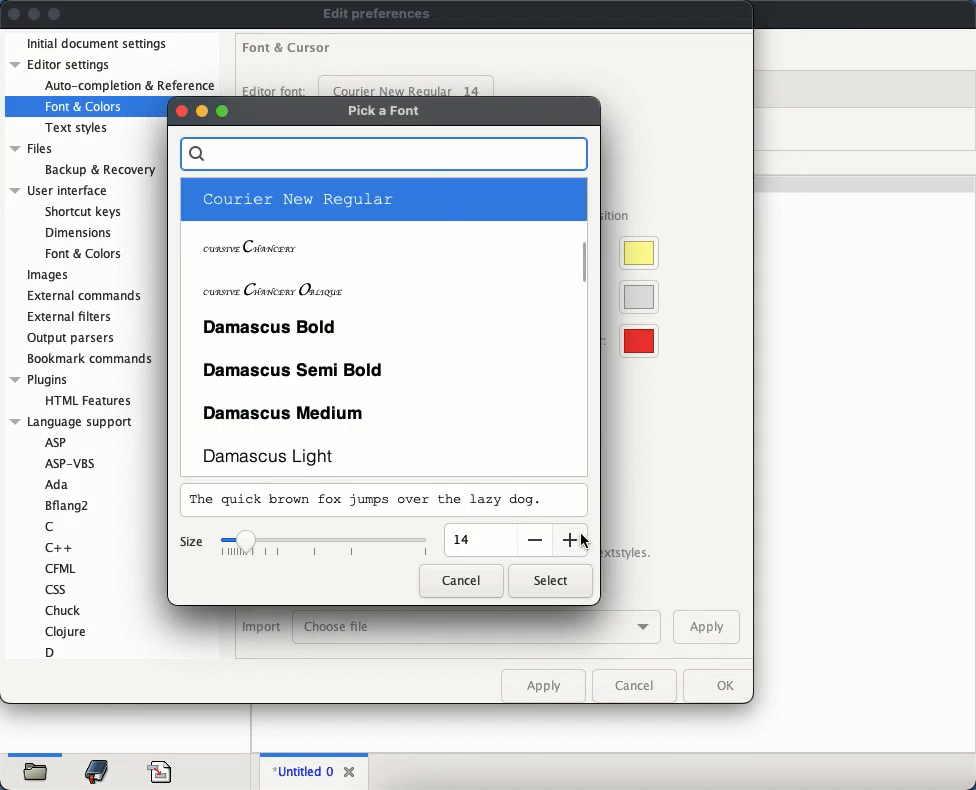  What do you see at coordinates (634, 253) in the screenshot?
I see `cursor highlight color` at bounding box center [634, 253].